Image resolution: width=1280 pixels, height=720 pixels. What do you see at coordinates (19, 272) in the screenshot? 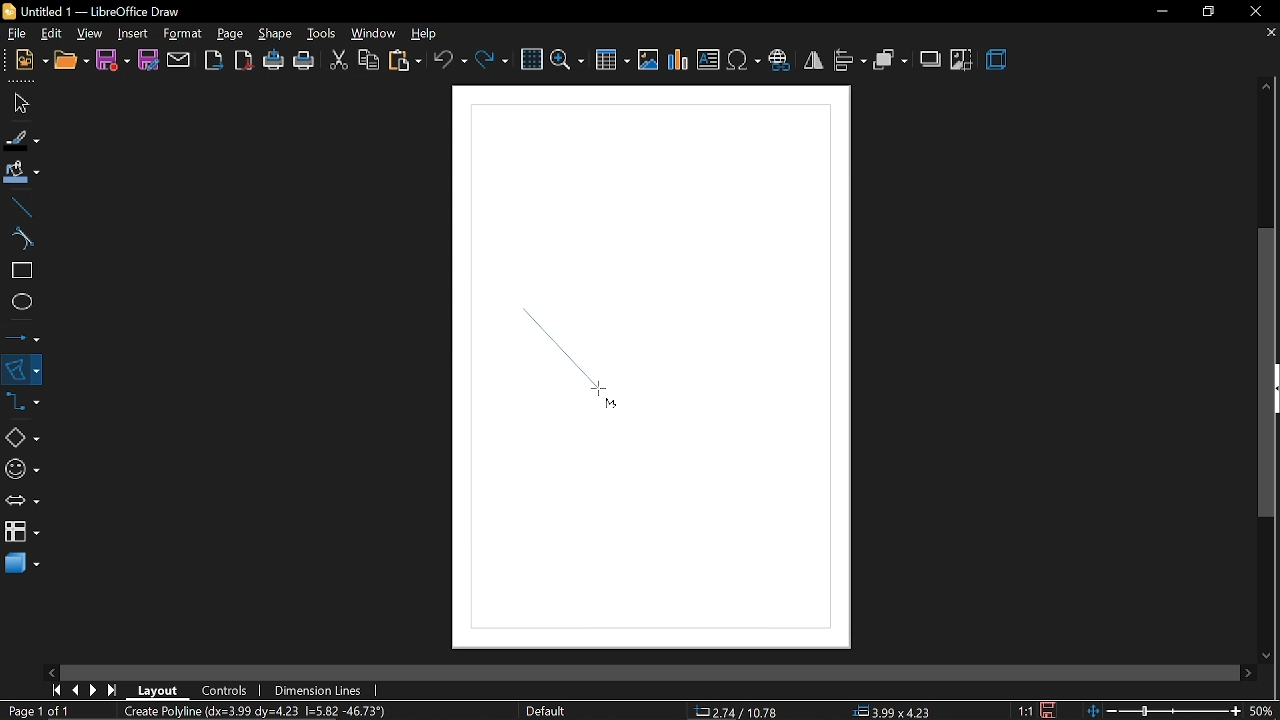
I see `rectangle` at bounding box center [19, 272].